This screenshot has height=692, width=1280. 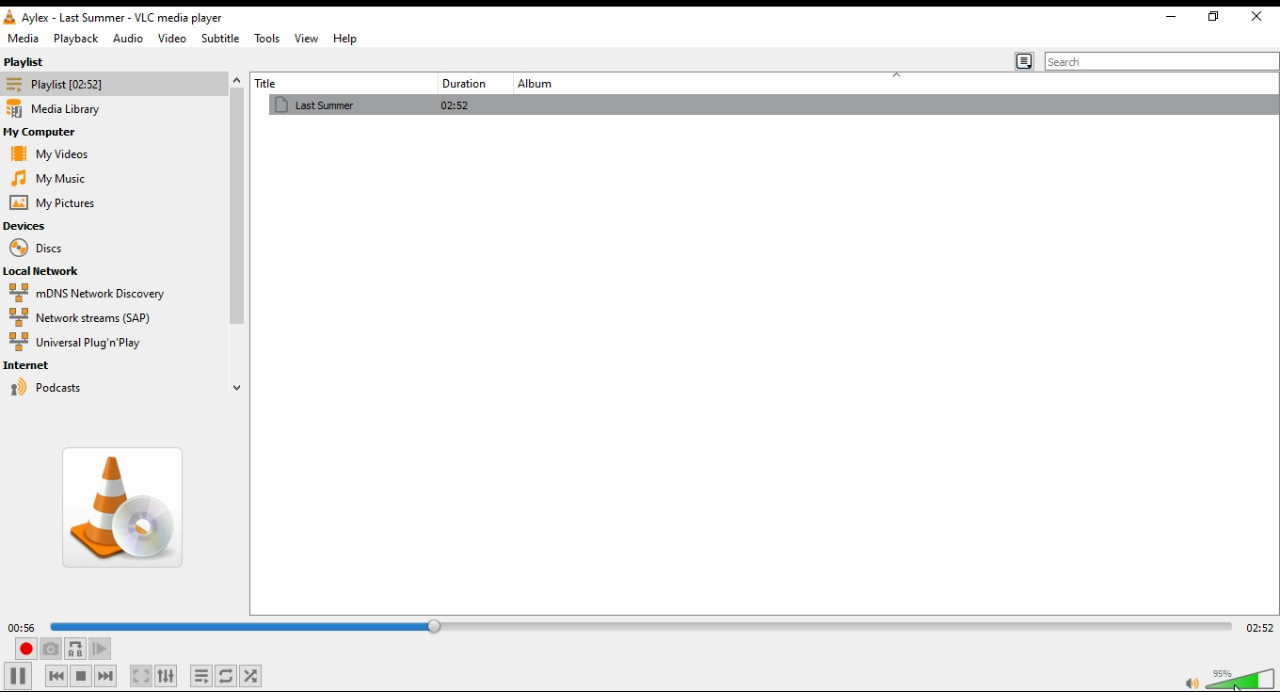 I want to click on record, so click(x=24, y=649).